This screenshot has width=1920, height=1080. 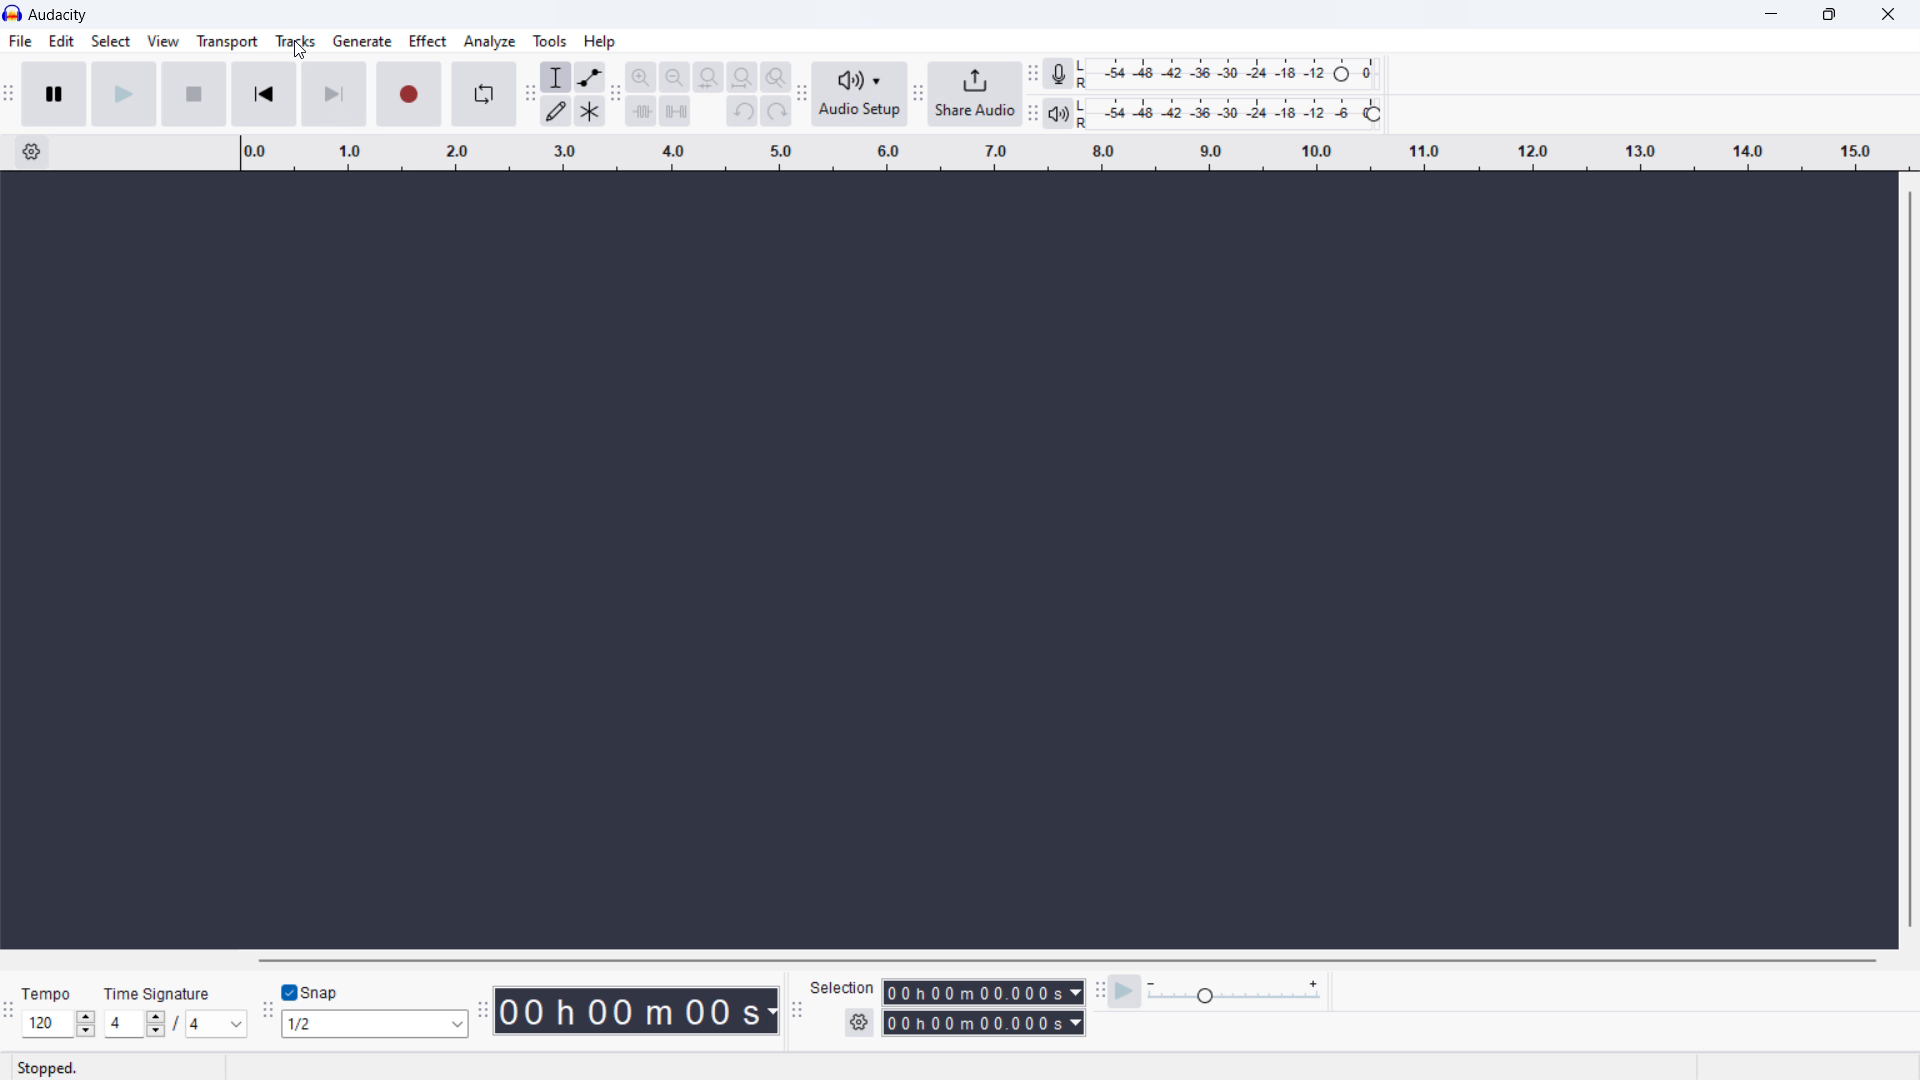 What do you see at coordinates (618, 93) in the screenshot?
I see `edit toolbar` at bounding box center [618, 93].